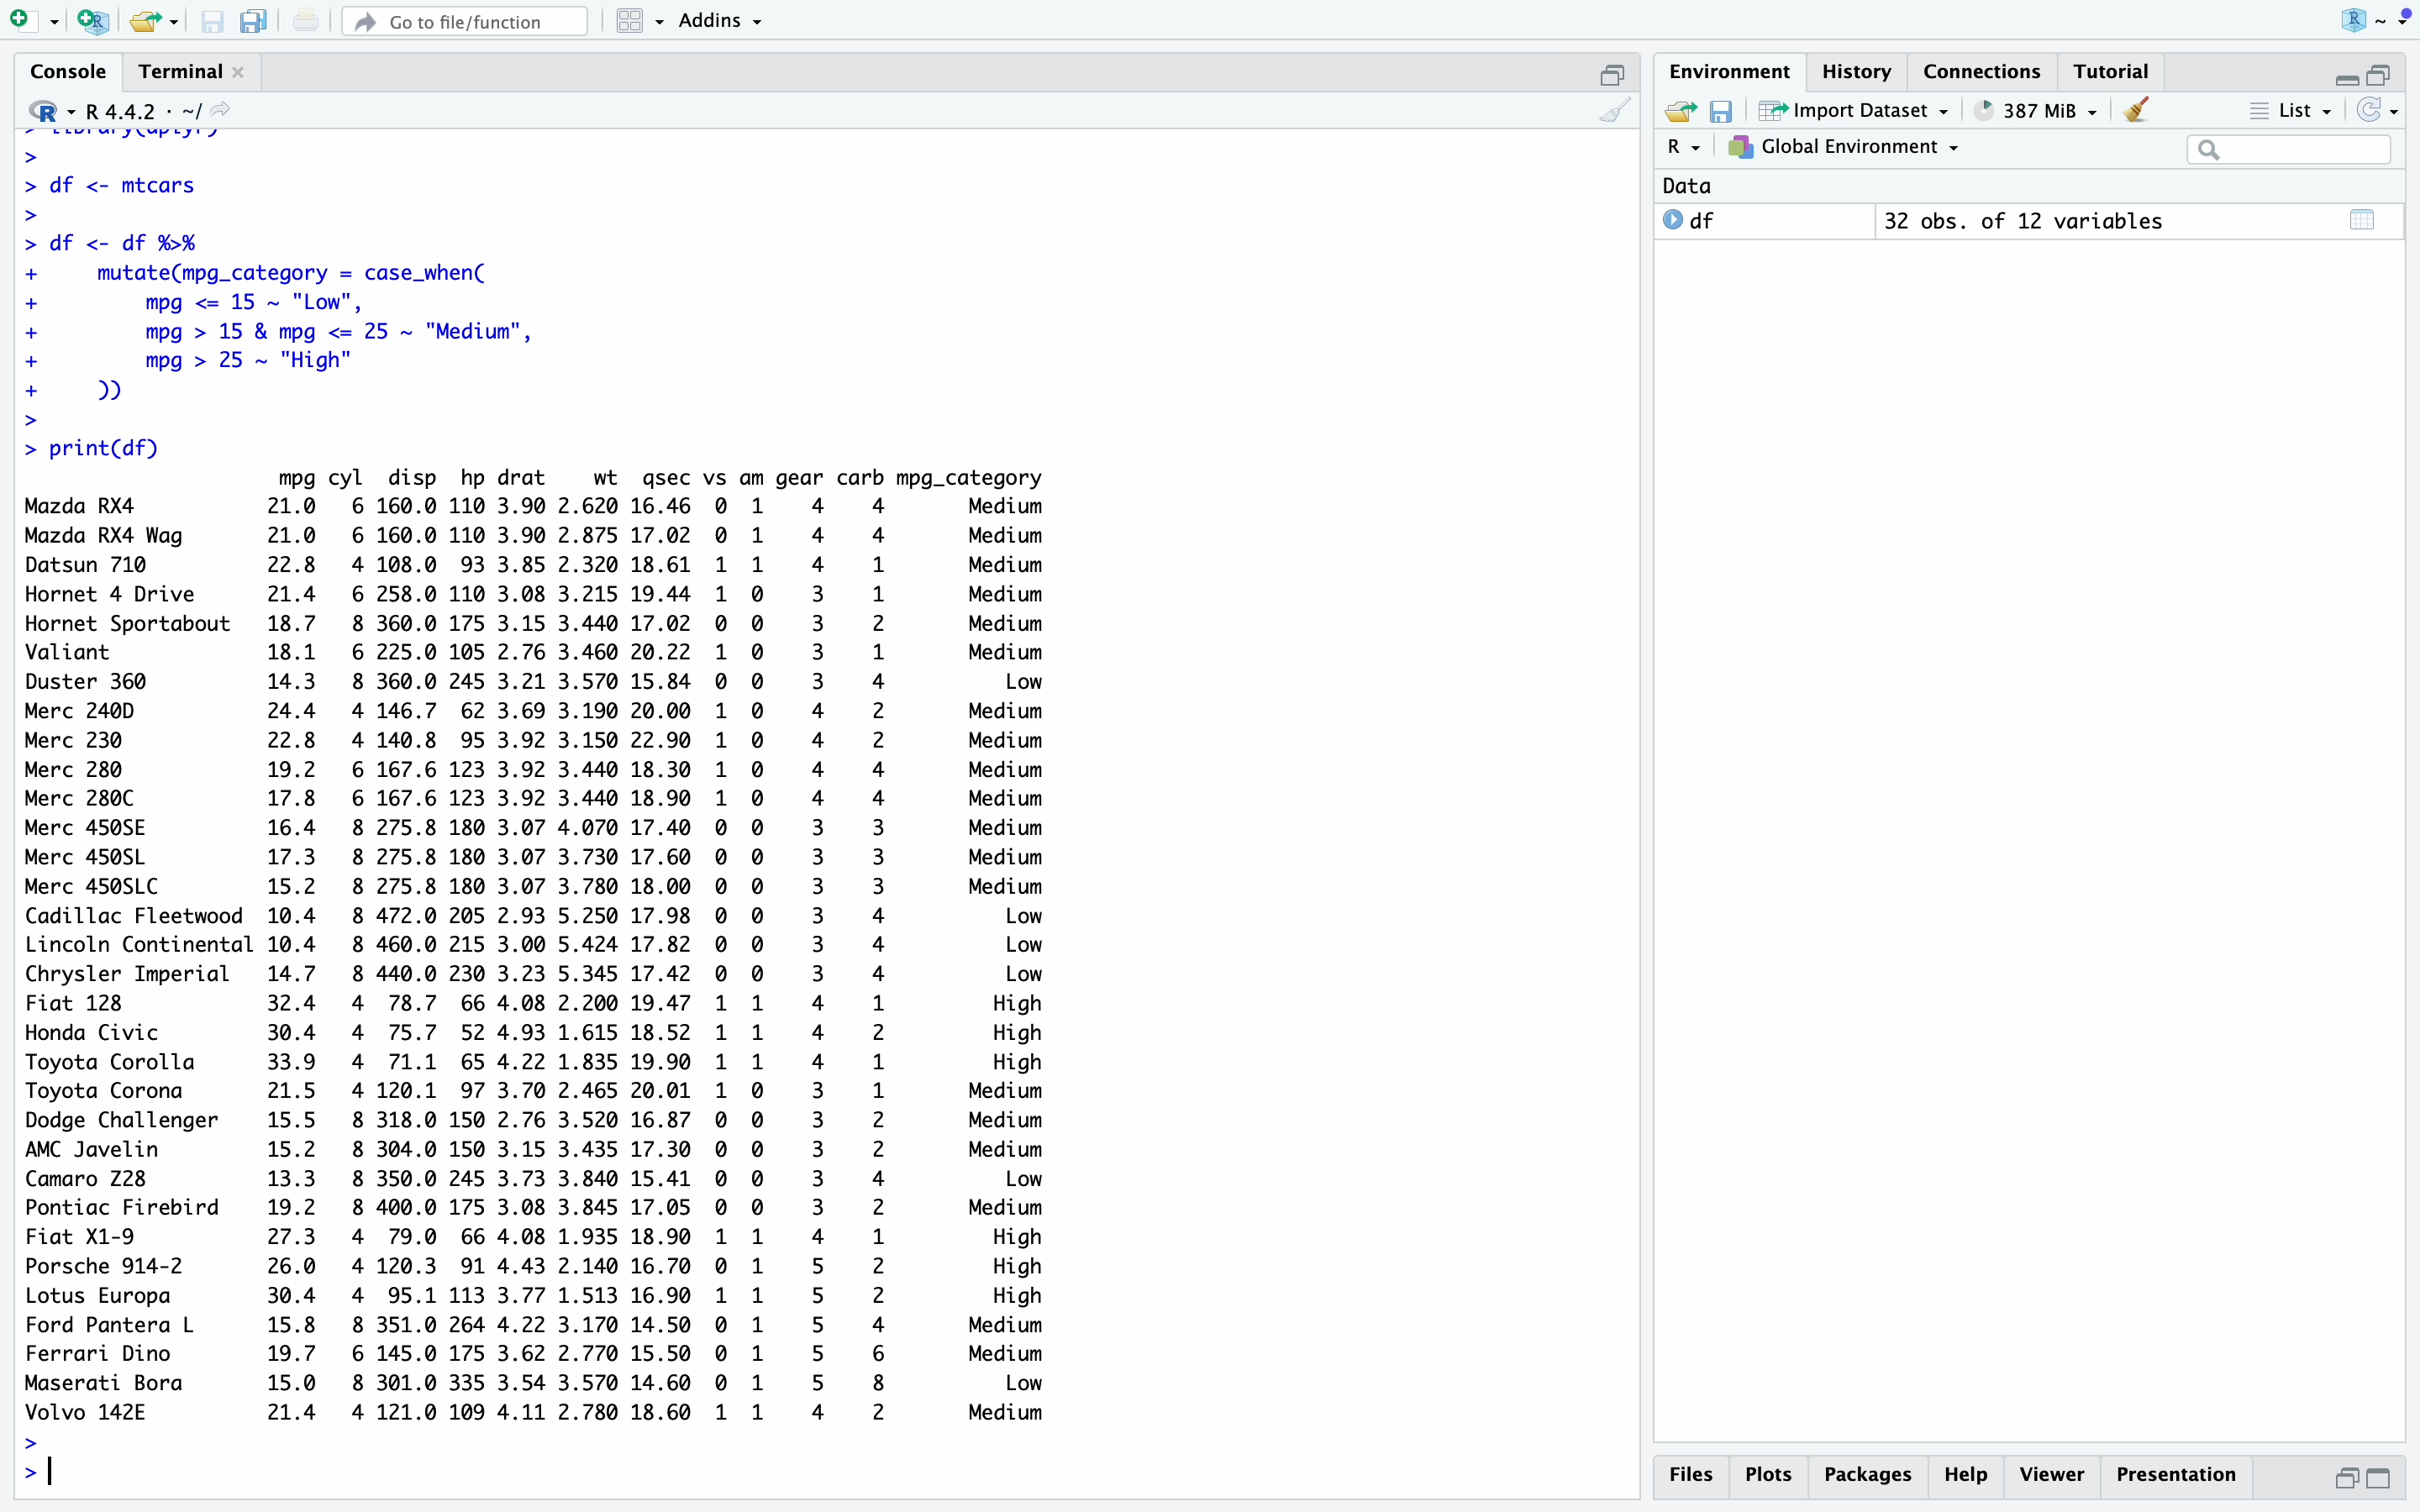 The height and width of the screenshot is (1512, 2420). I want to click on open in separate window, so click(2380, 73).